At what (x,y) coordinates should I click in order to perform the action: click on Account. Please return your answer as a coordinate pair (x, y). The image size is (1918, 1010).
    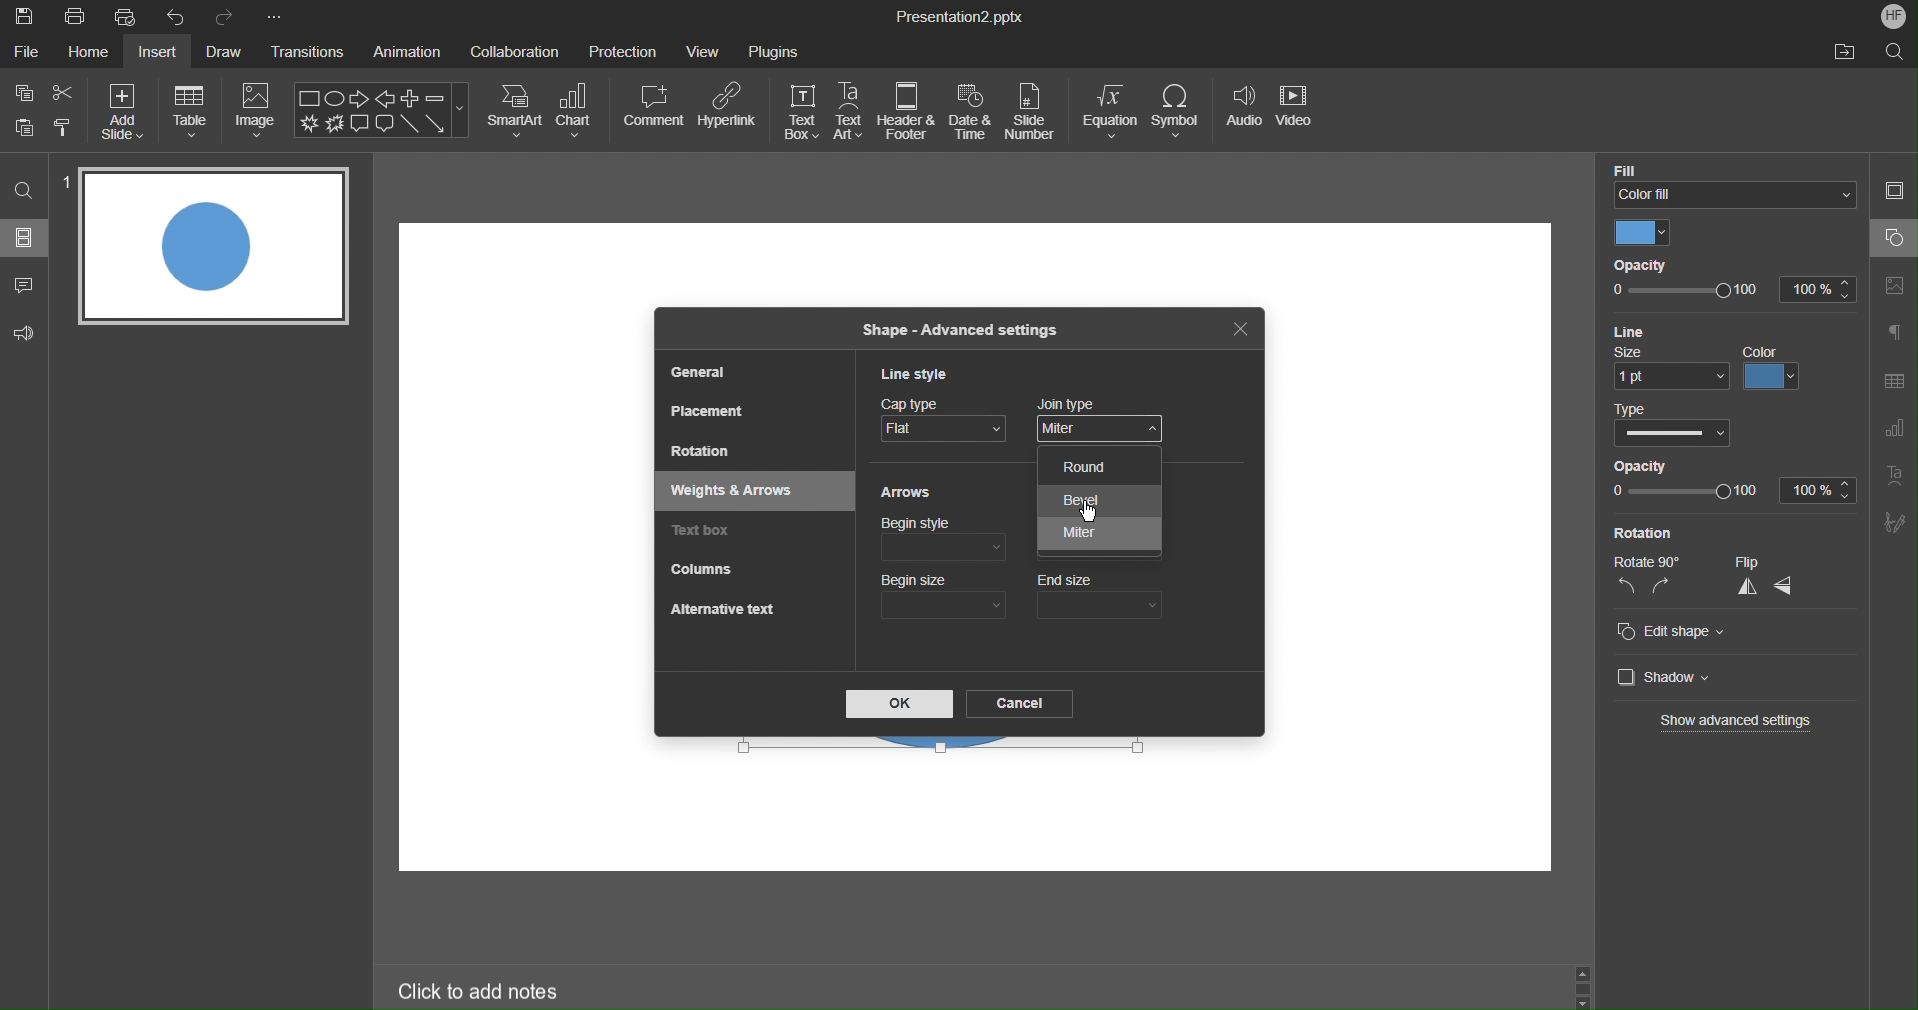
    Looking at the image, I should click on (1890, 15).